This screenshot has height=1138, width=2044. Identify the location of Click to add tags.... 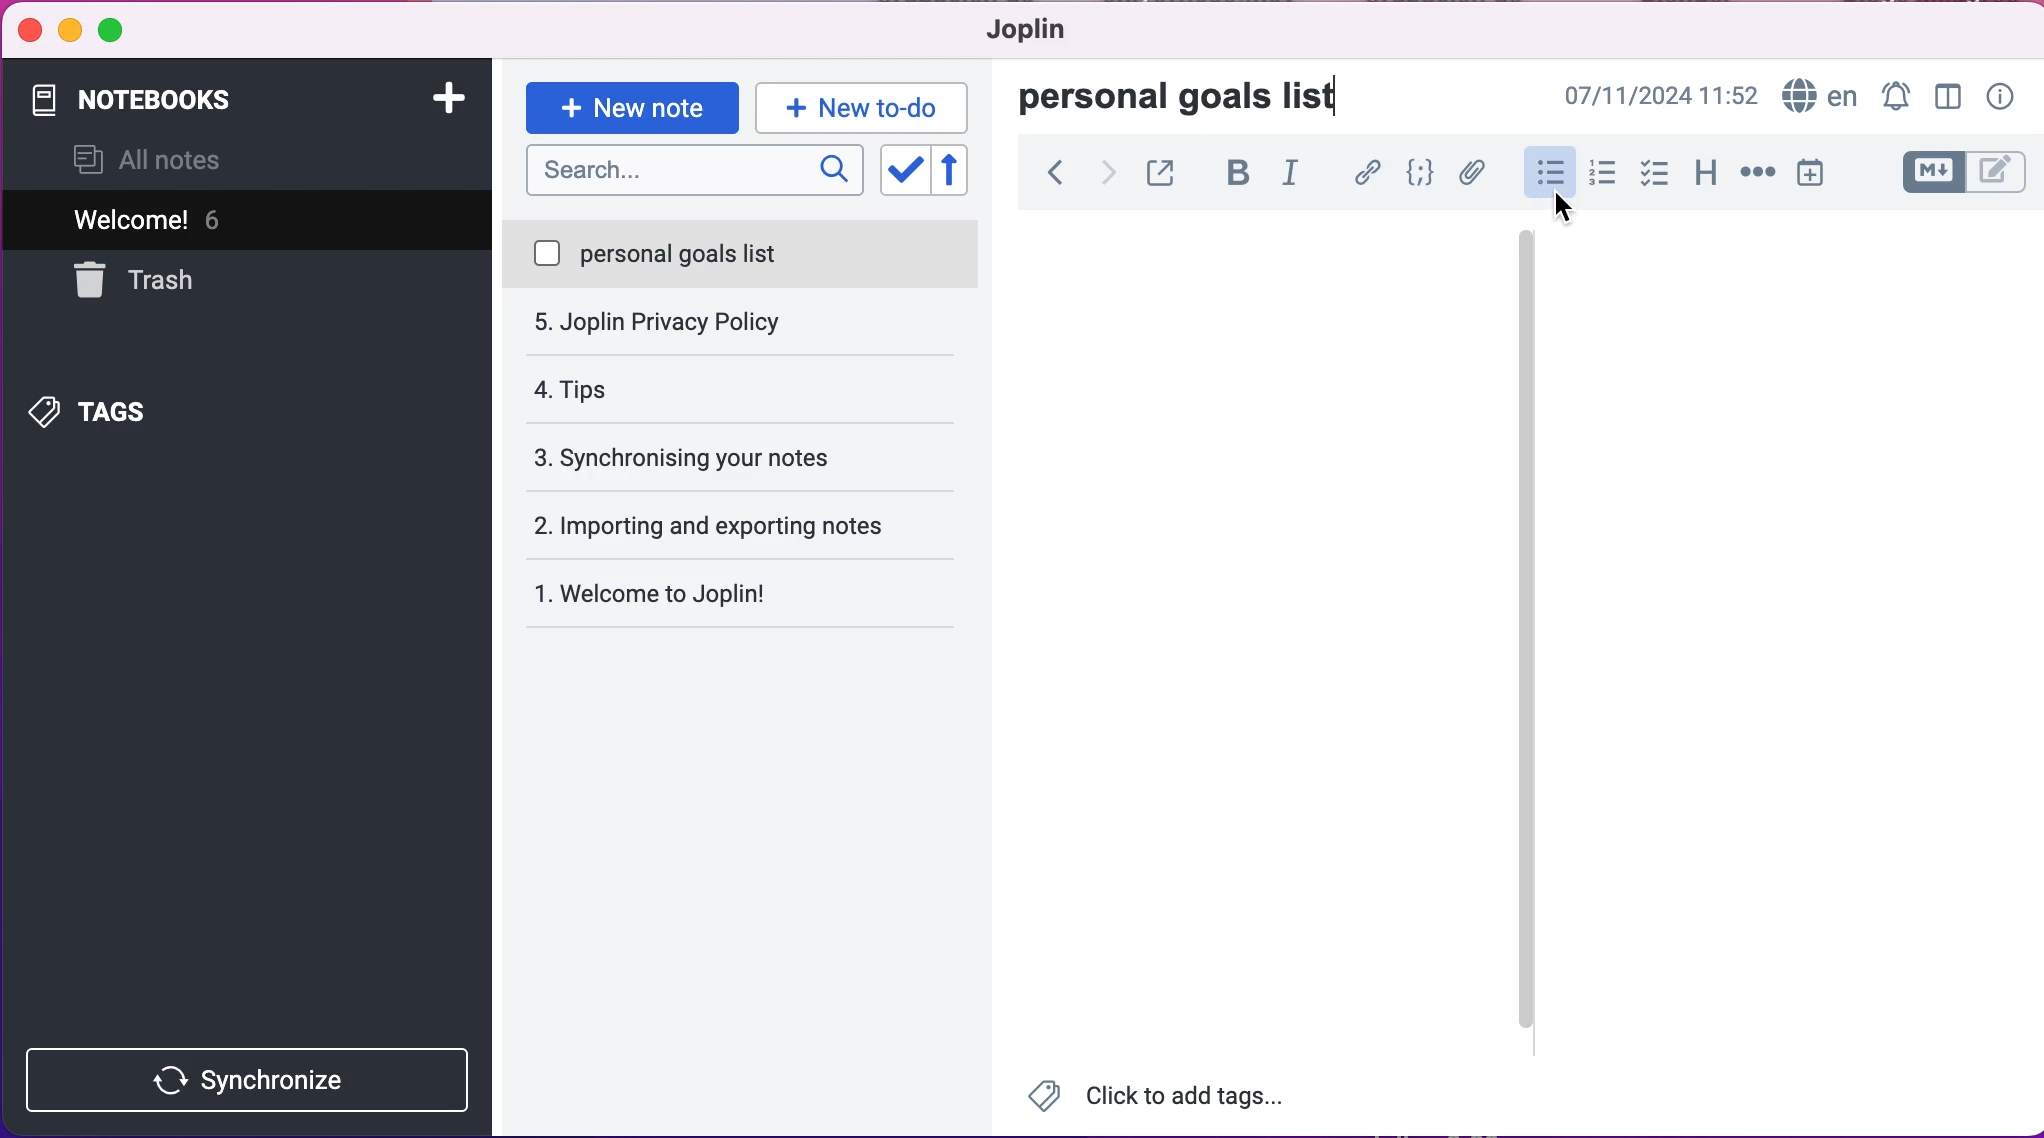
(1169, 1097).